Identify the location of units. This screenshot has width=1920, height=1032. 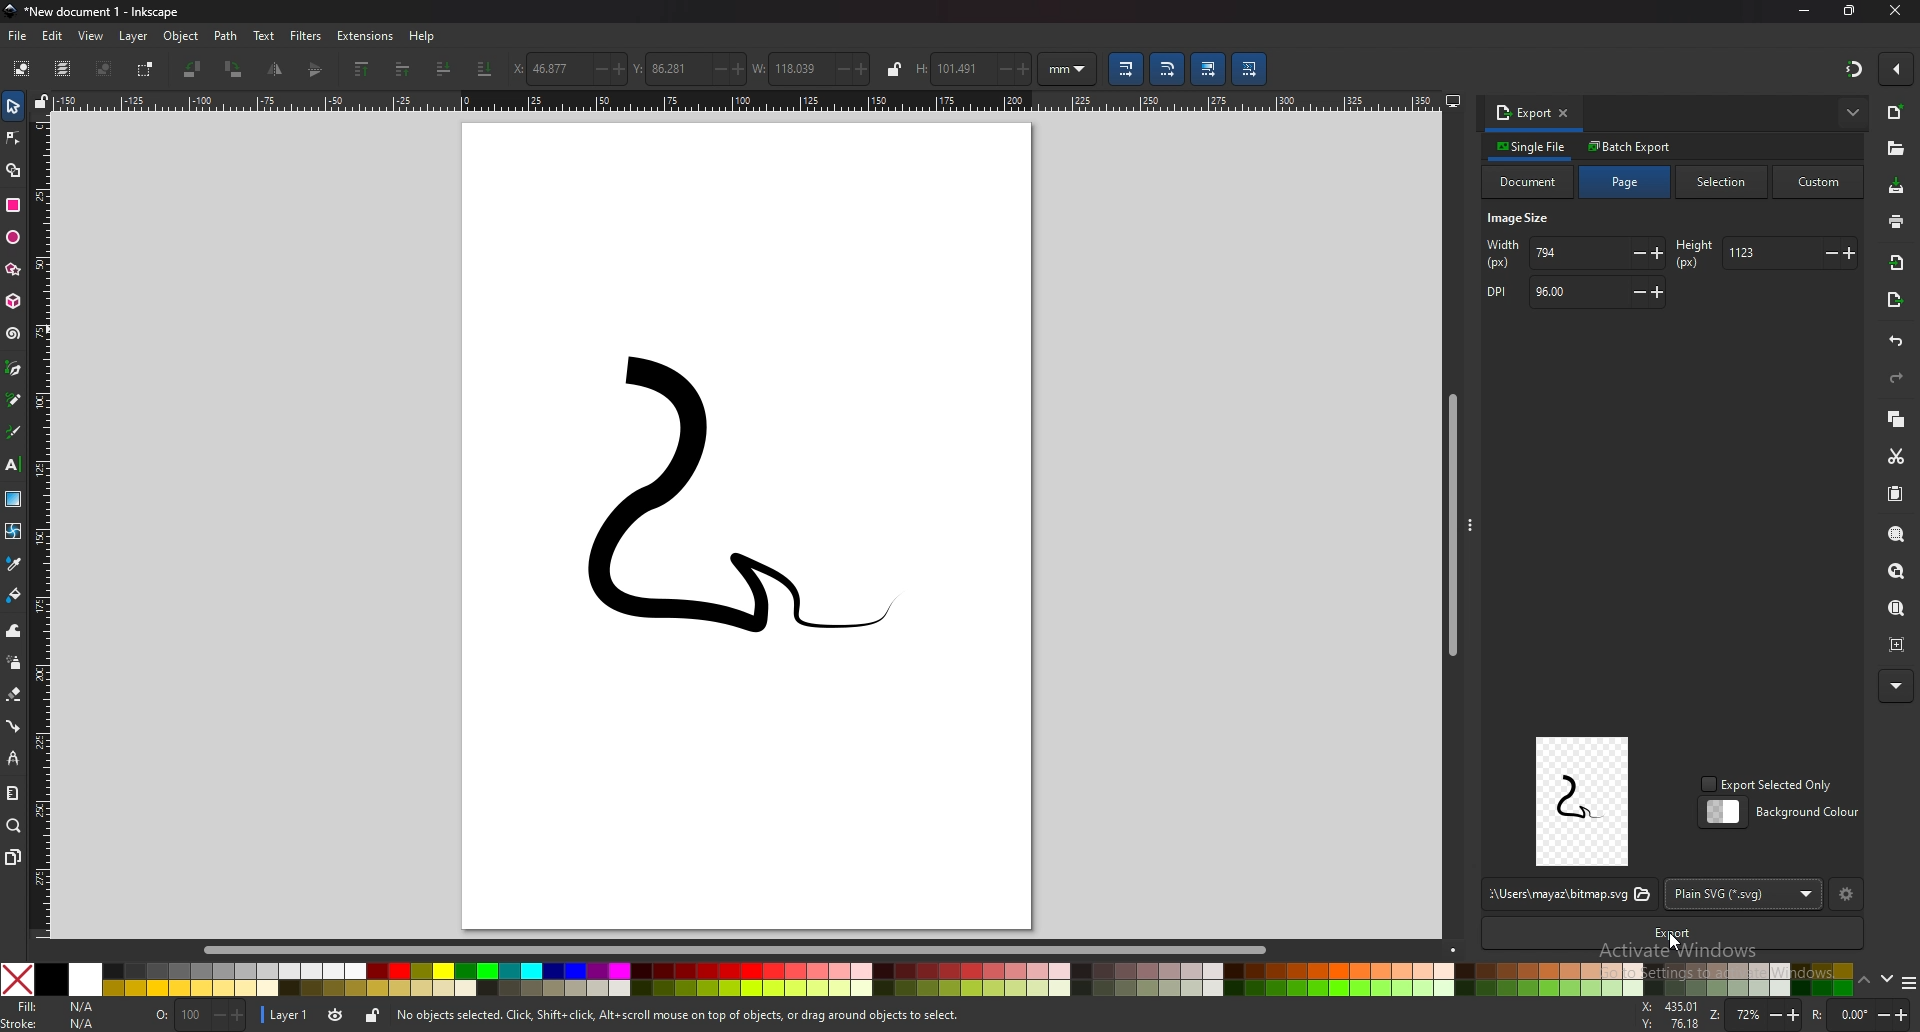
(1068, 69).